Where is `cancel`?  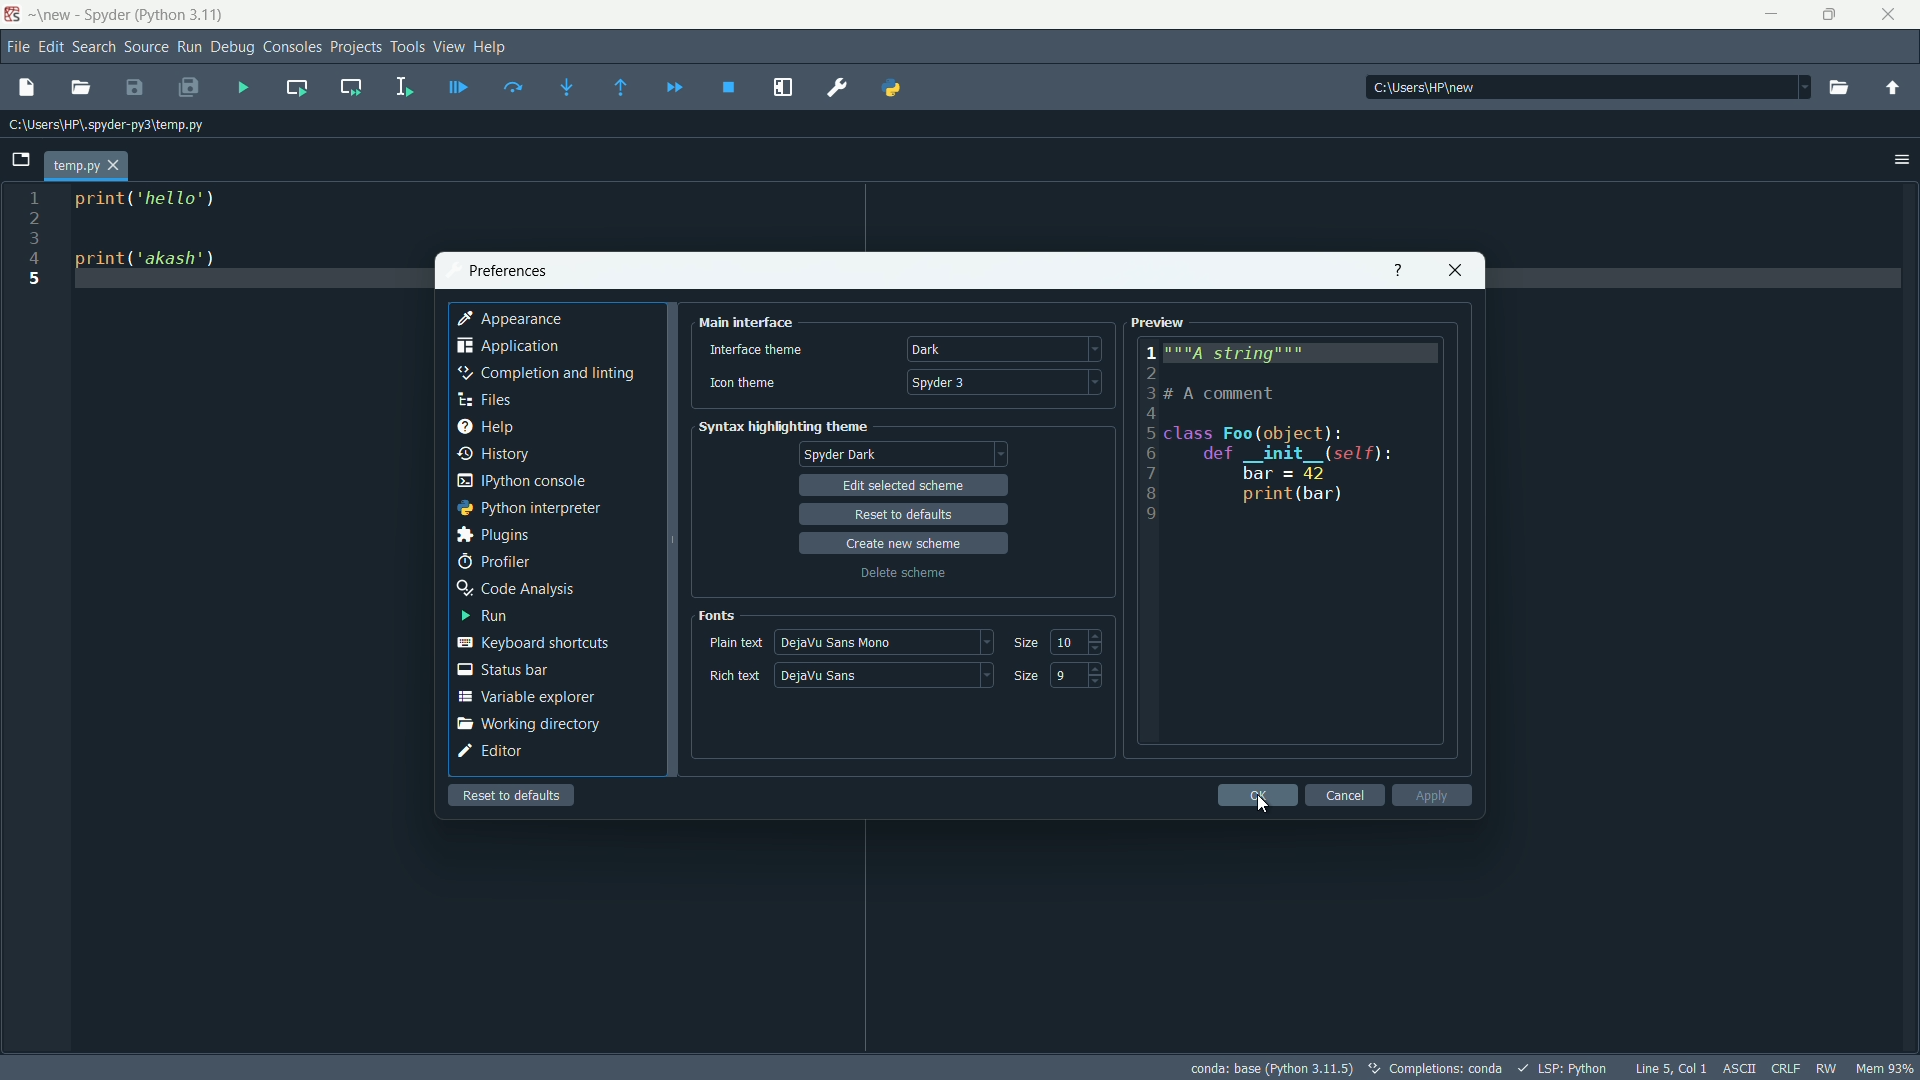
cancel is located at coordinates (1348, 795).